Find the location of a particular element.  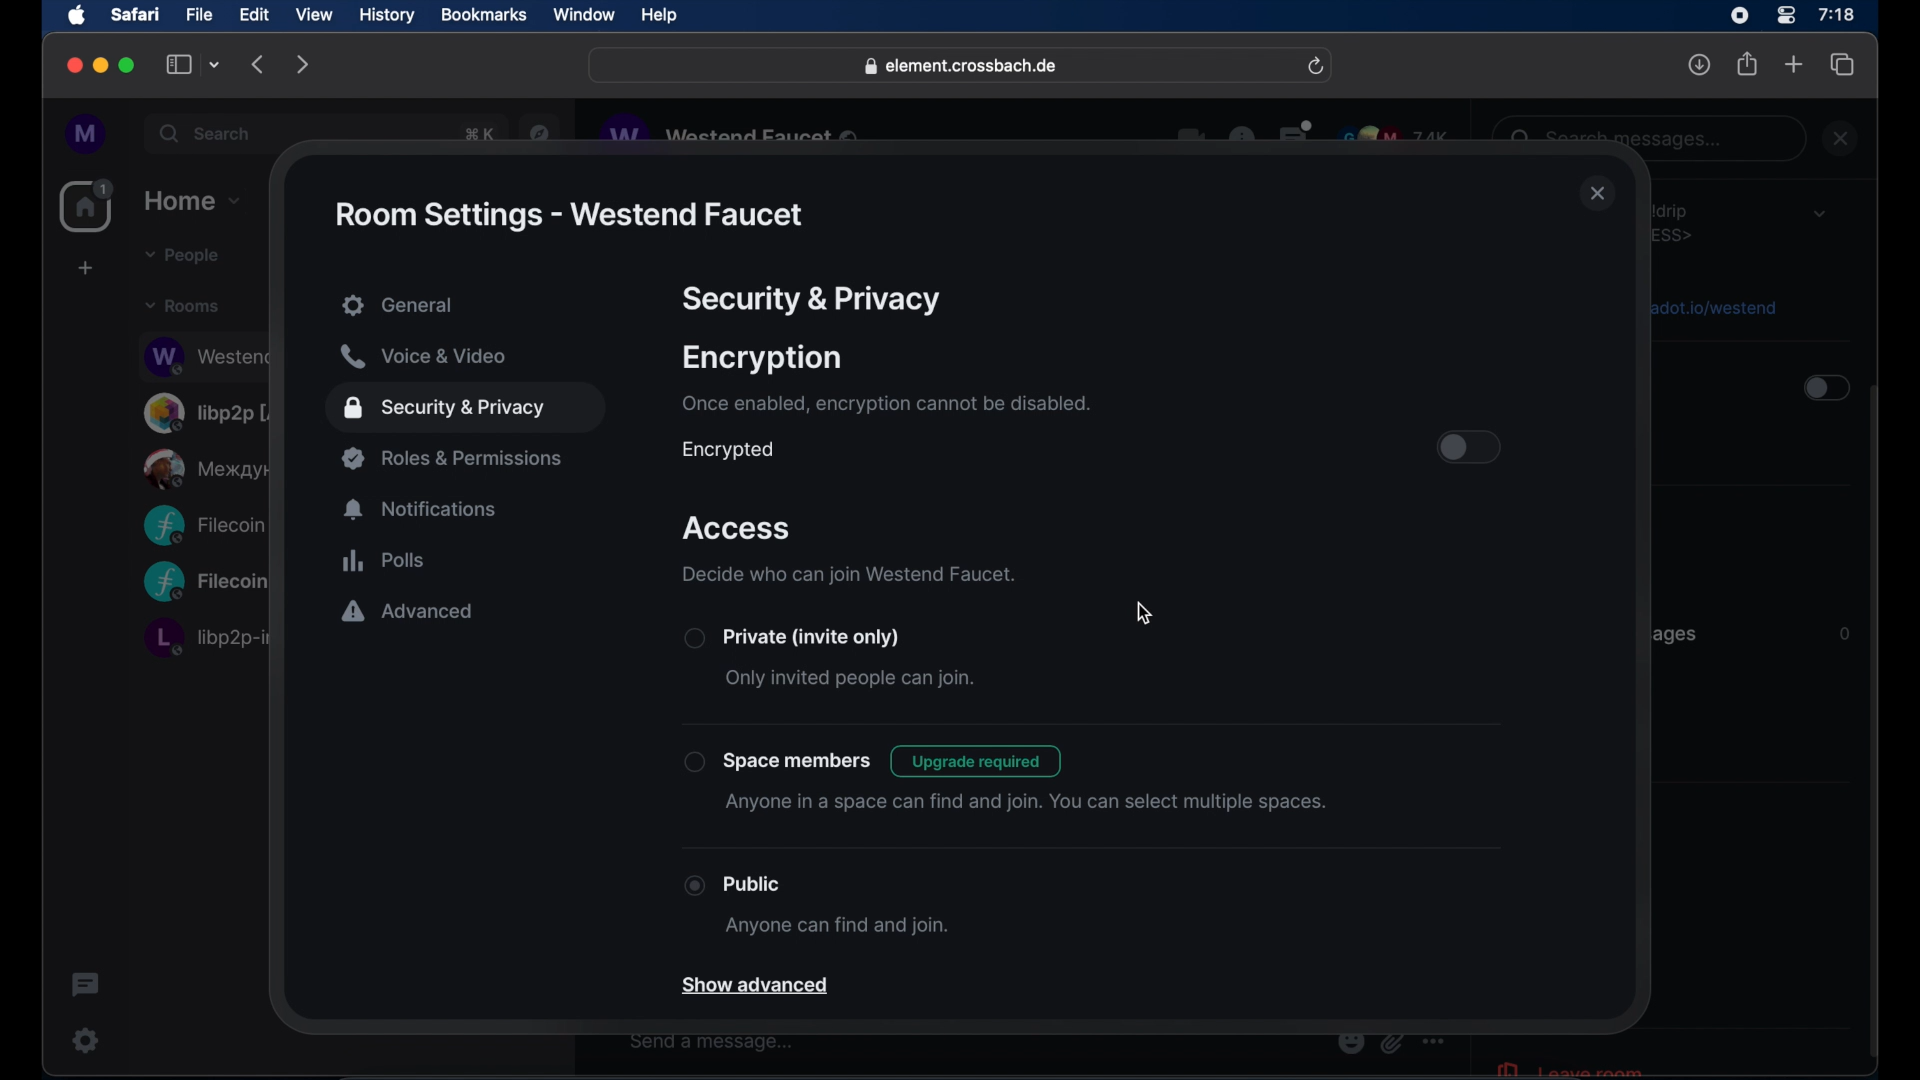

once enables, encryption cannot be disabled is located at coordinates (884, 404).